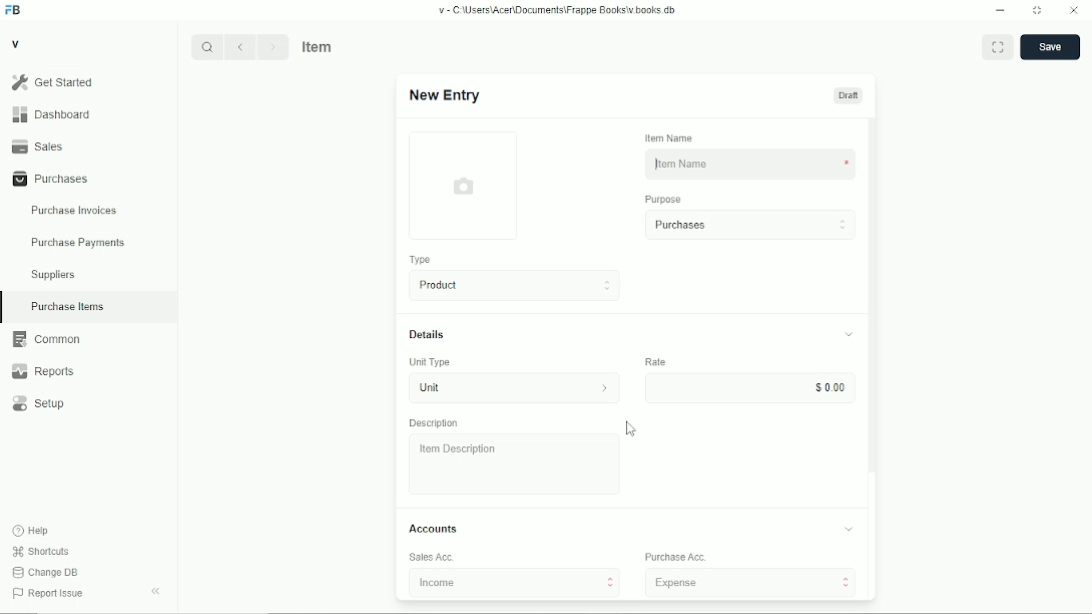 The image size is (1092, 614). I want to click on required *, so click(847, 164).